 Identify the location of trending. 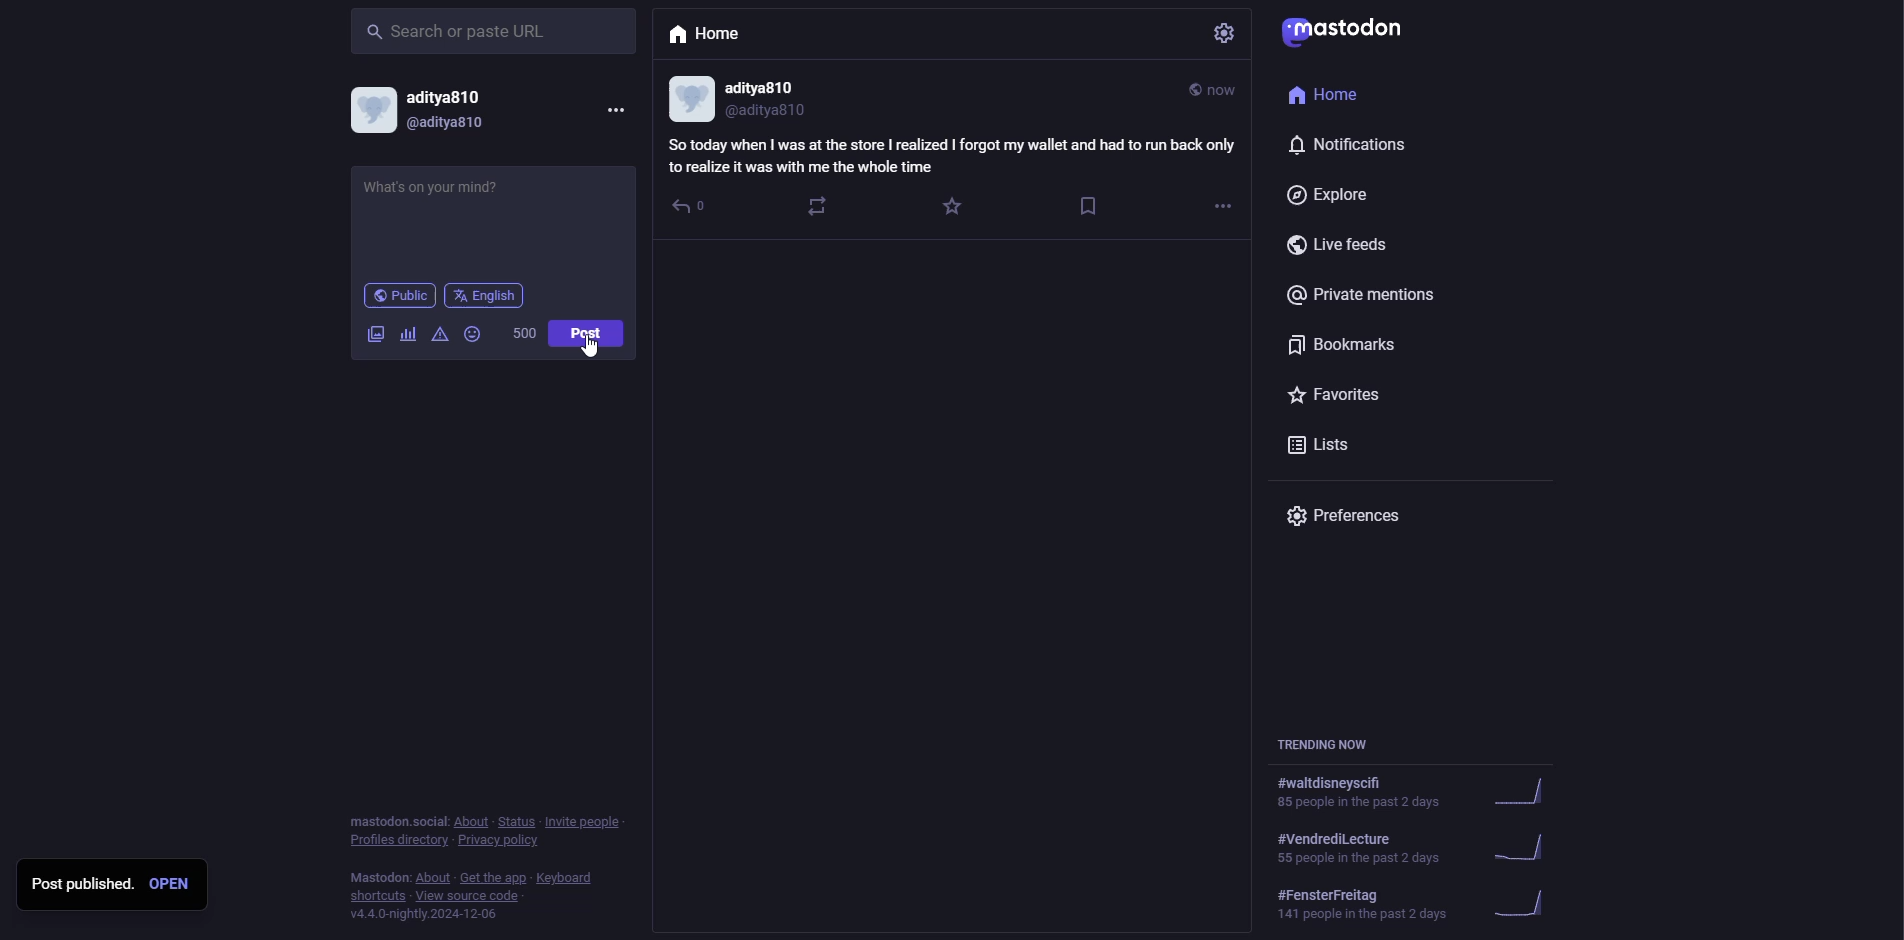
(1423, 908).